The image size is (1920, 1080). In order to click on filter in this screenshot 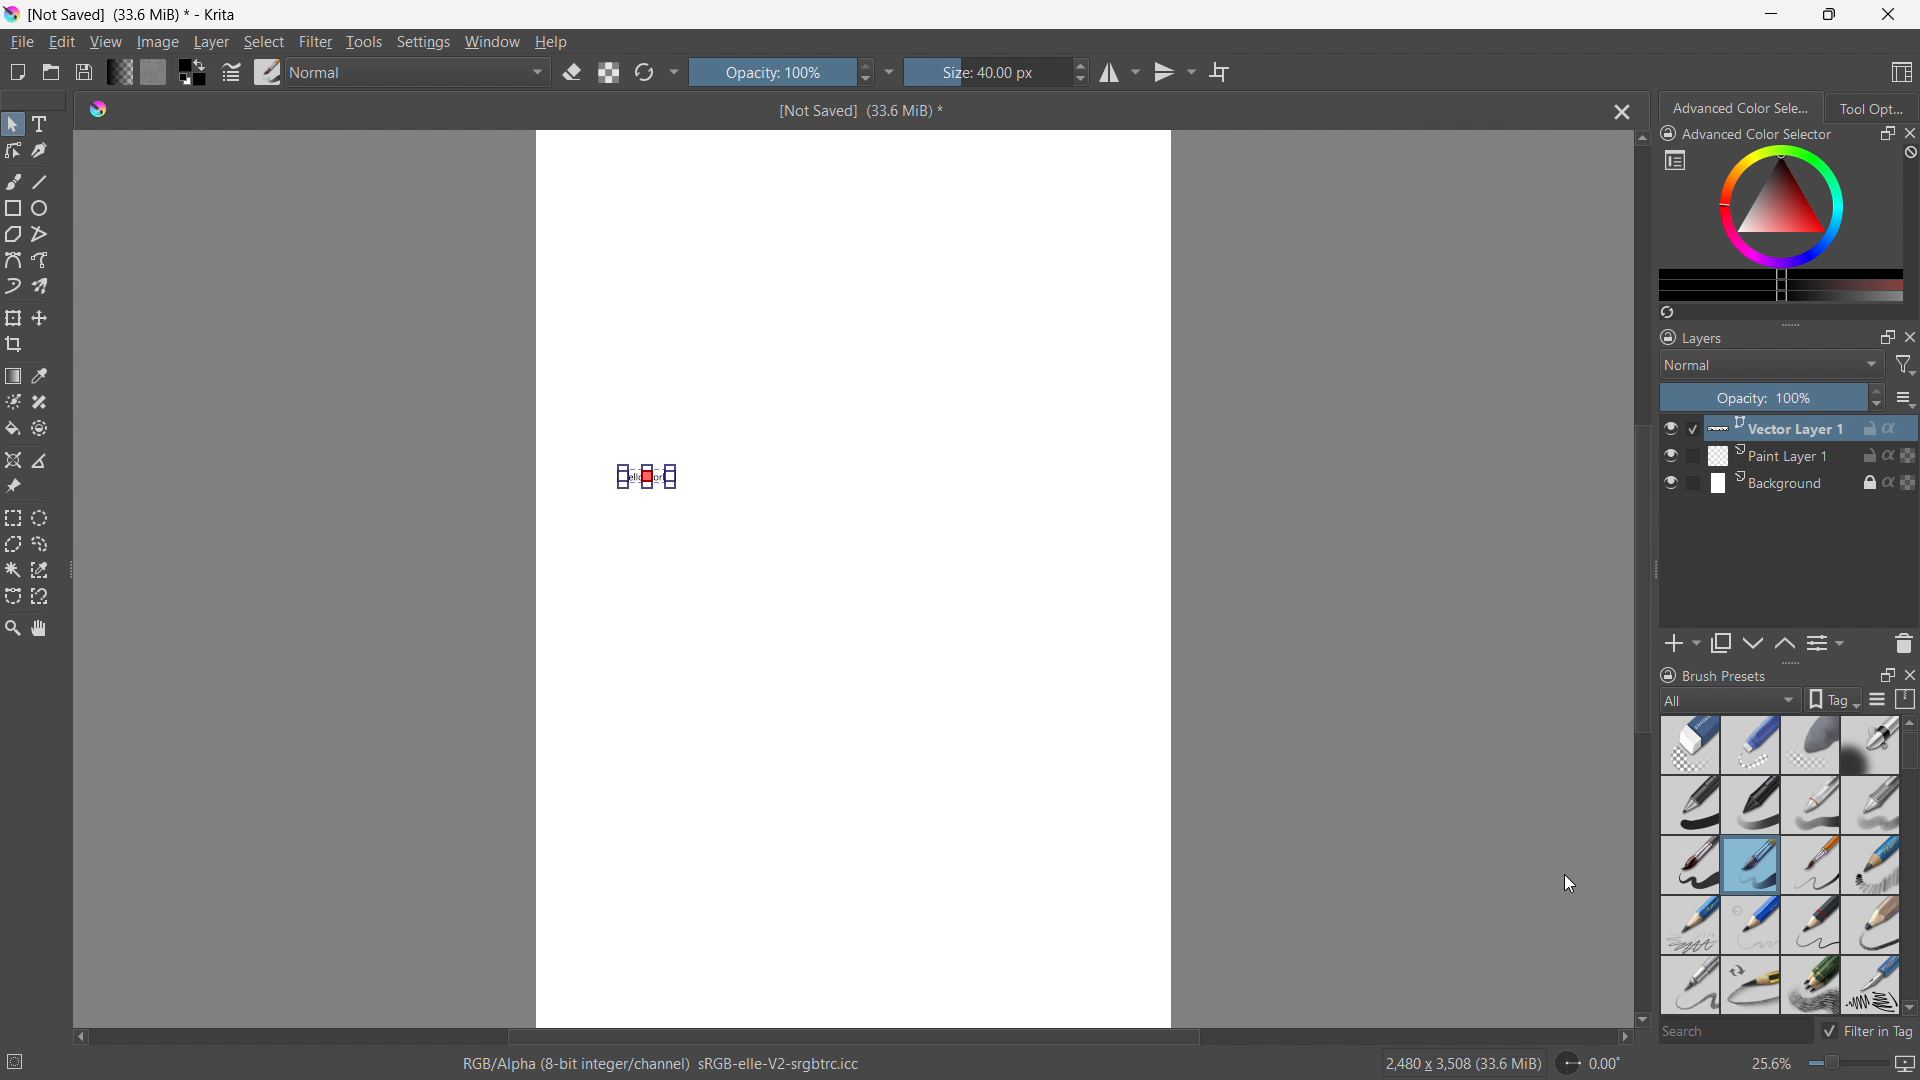, I will do `click(1906, 365)`.